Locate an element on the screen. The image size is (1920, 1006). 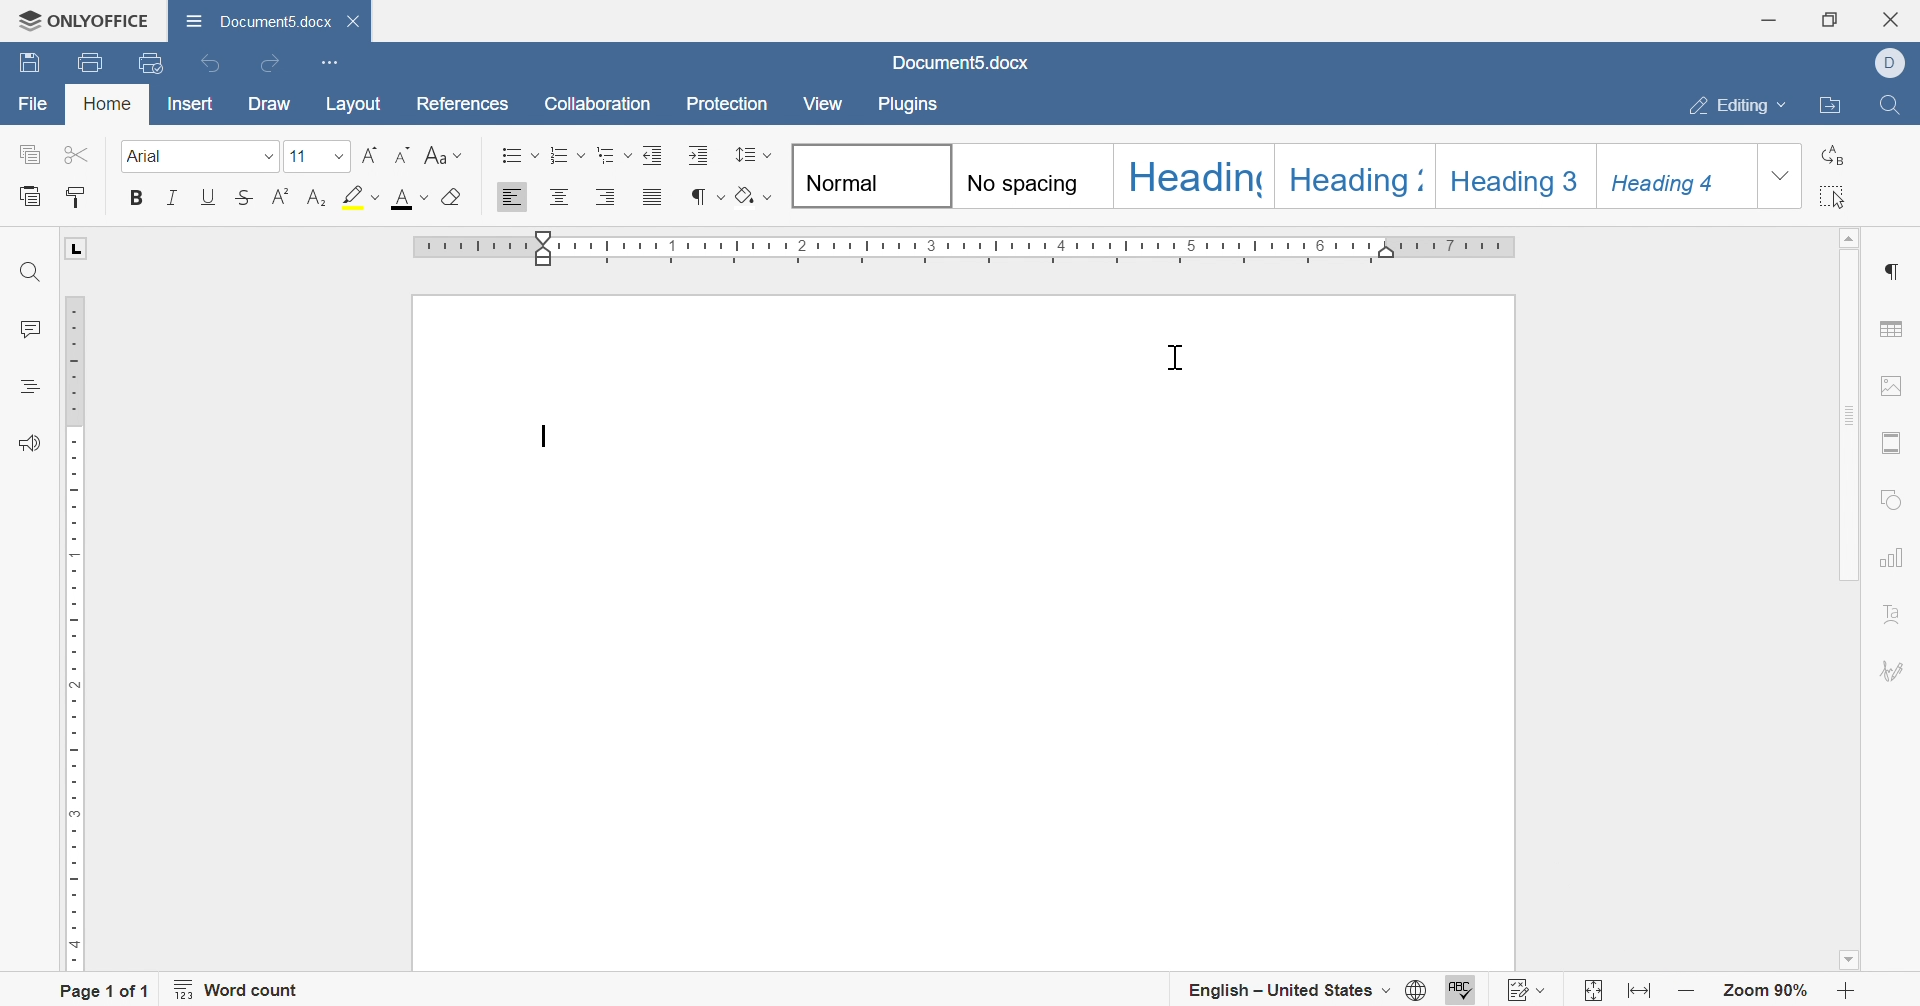
subscript is located at coordinates (314, 199).